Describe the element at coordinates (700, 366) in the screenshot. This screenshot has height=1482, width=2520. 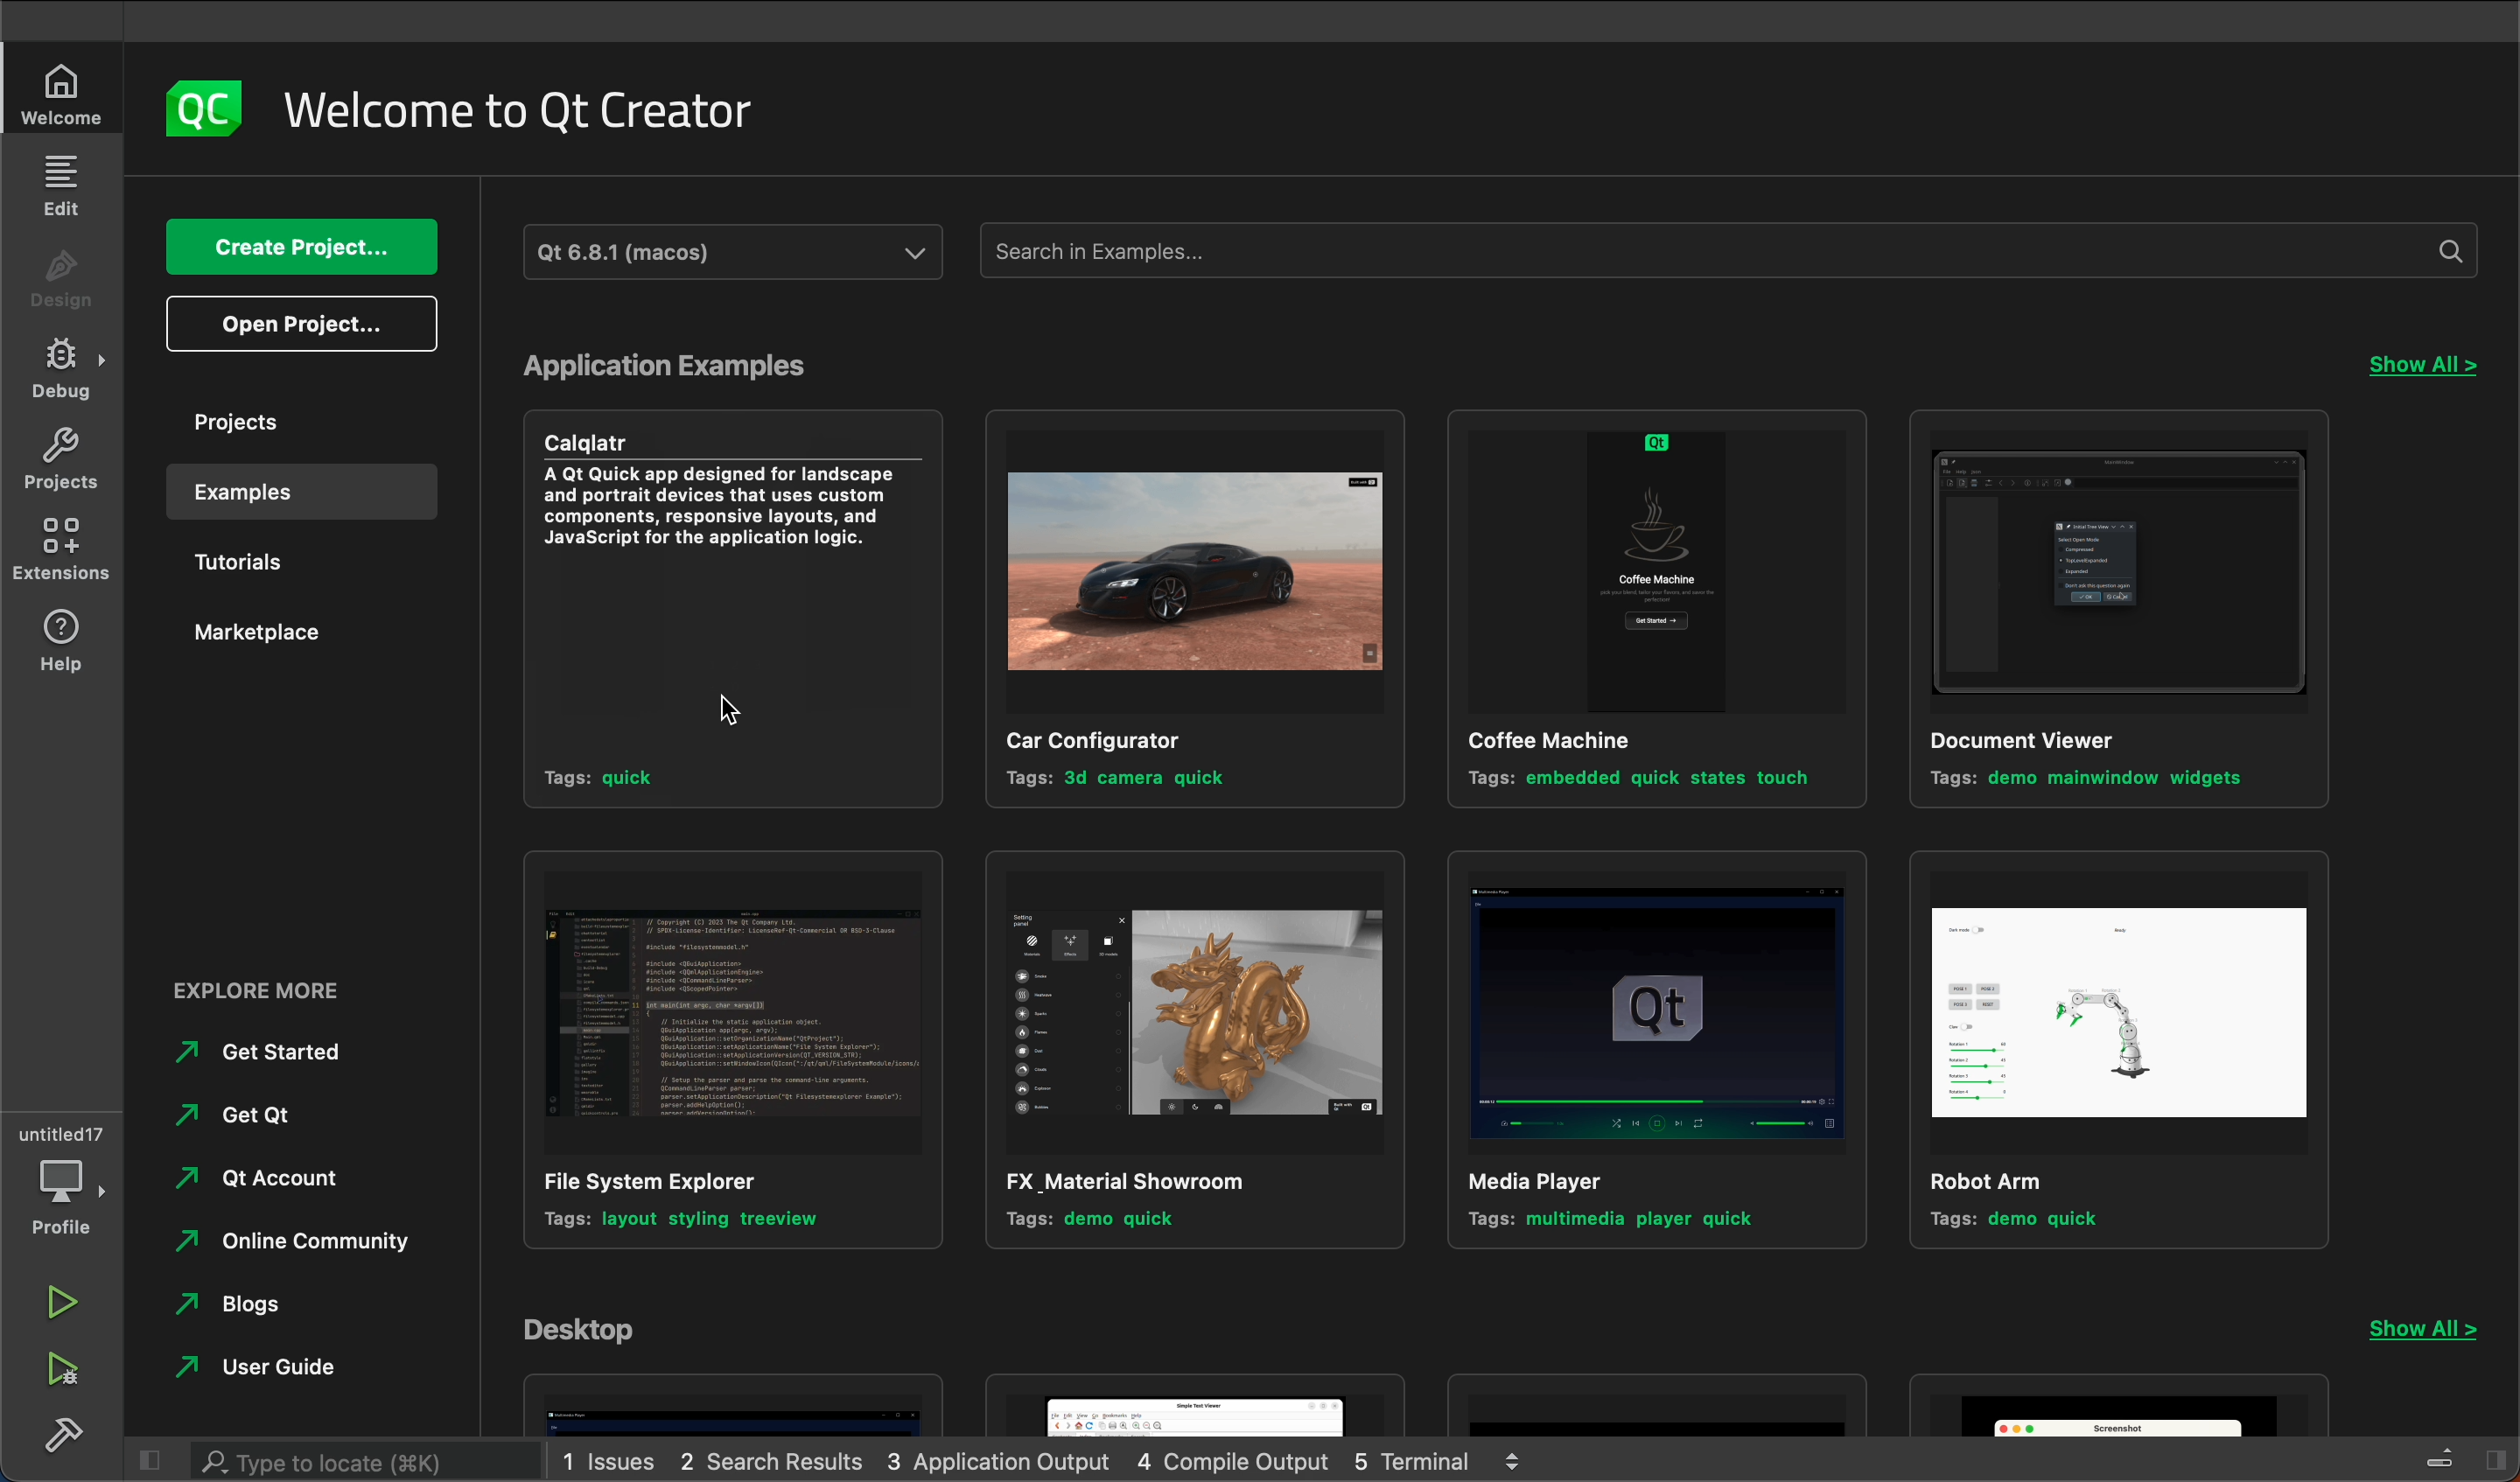
I see `application examples` at that location.